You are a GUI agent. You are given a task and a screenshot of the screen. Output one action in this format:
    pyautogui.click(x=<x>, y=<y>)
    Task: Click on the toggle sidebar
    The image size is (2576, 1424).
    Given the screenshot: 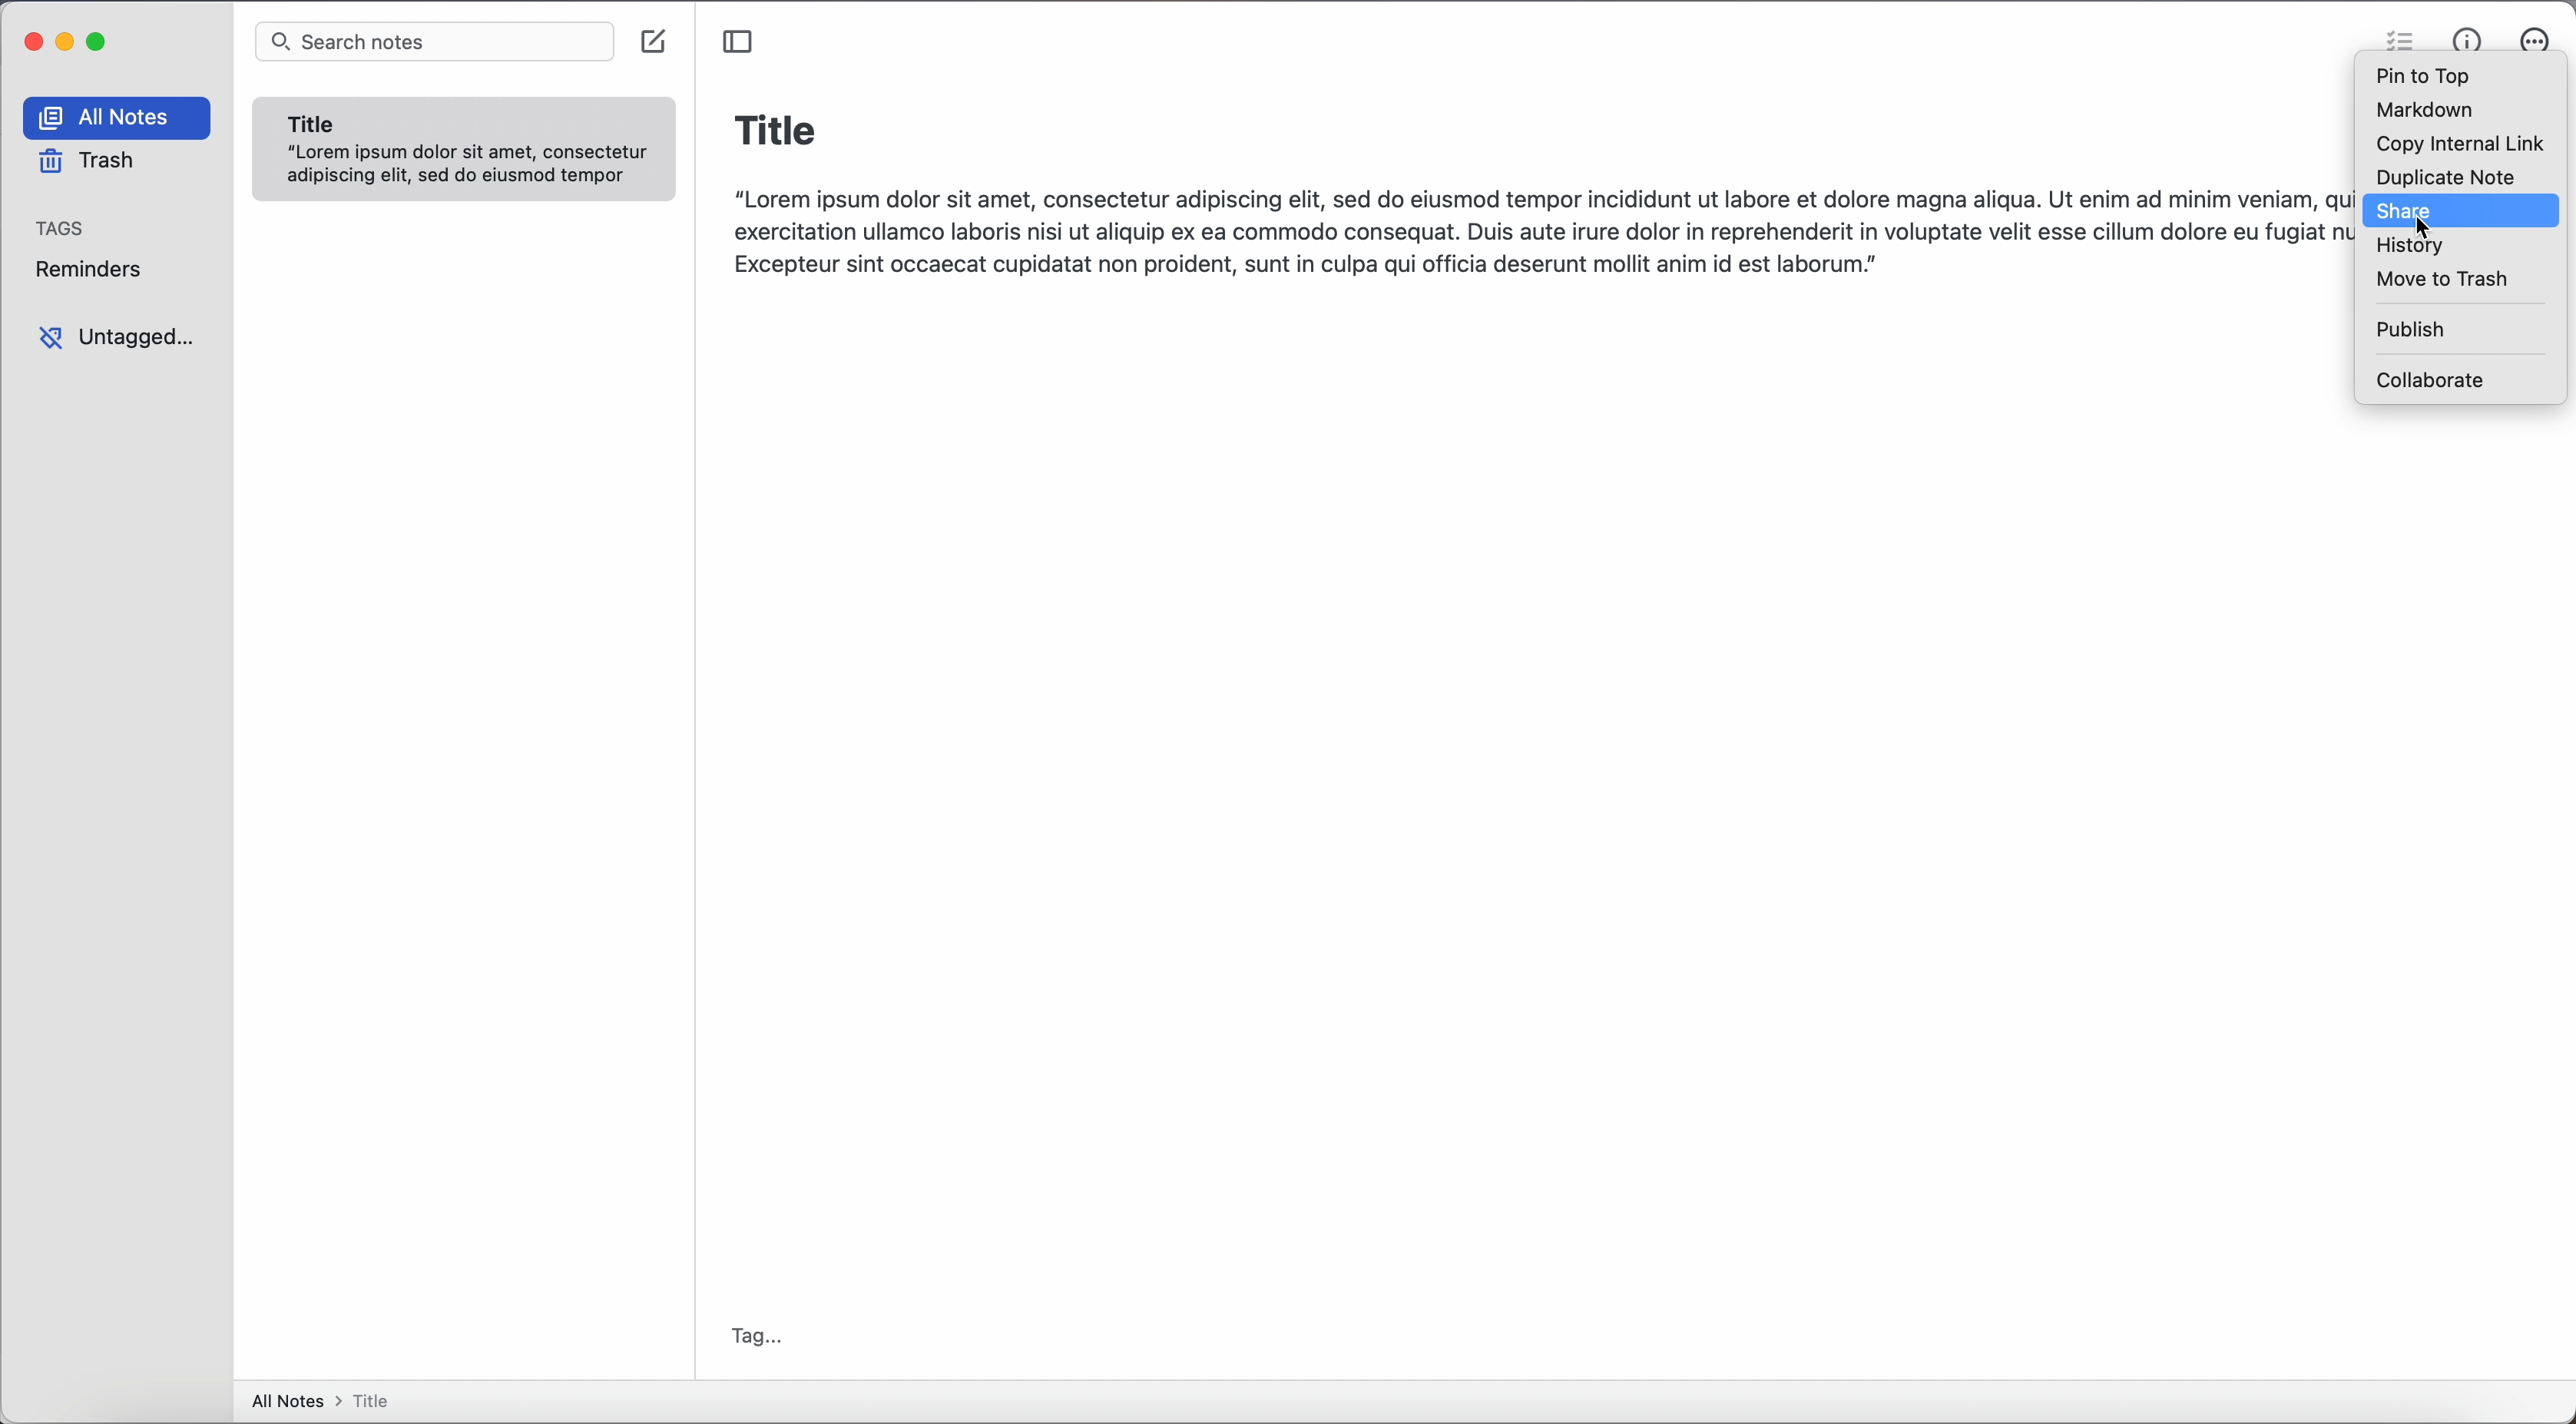 What is the action you would take?
    pyautogui.click(x=737, y=41)
    